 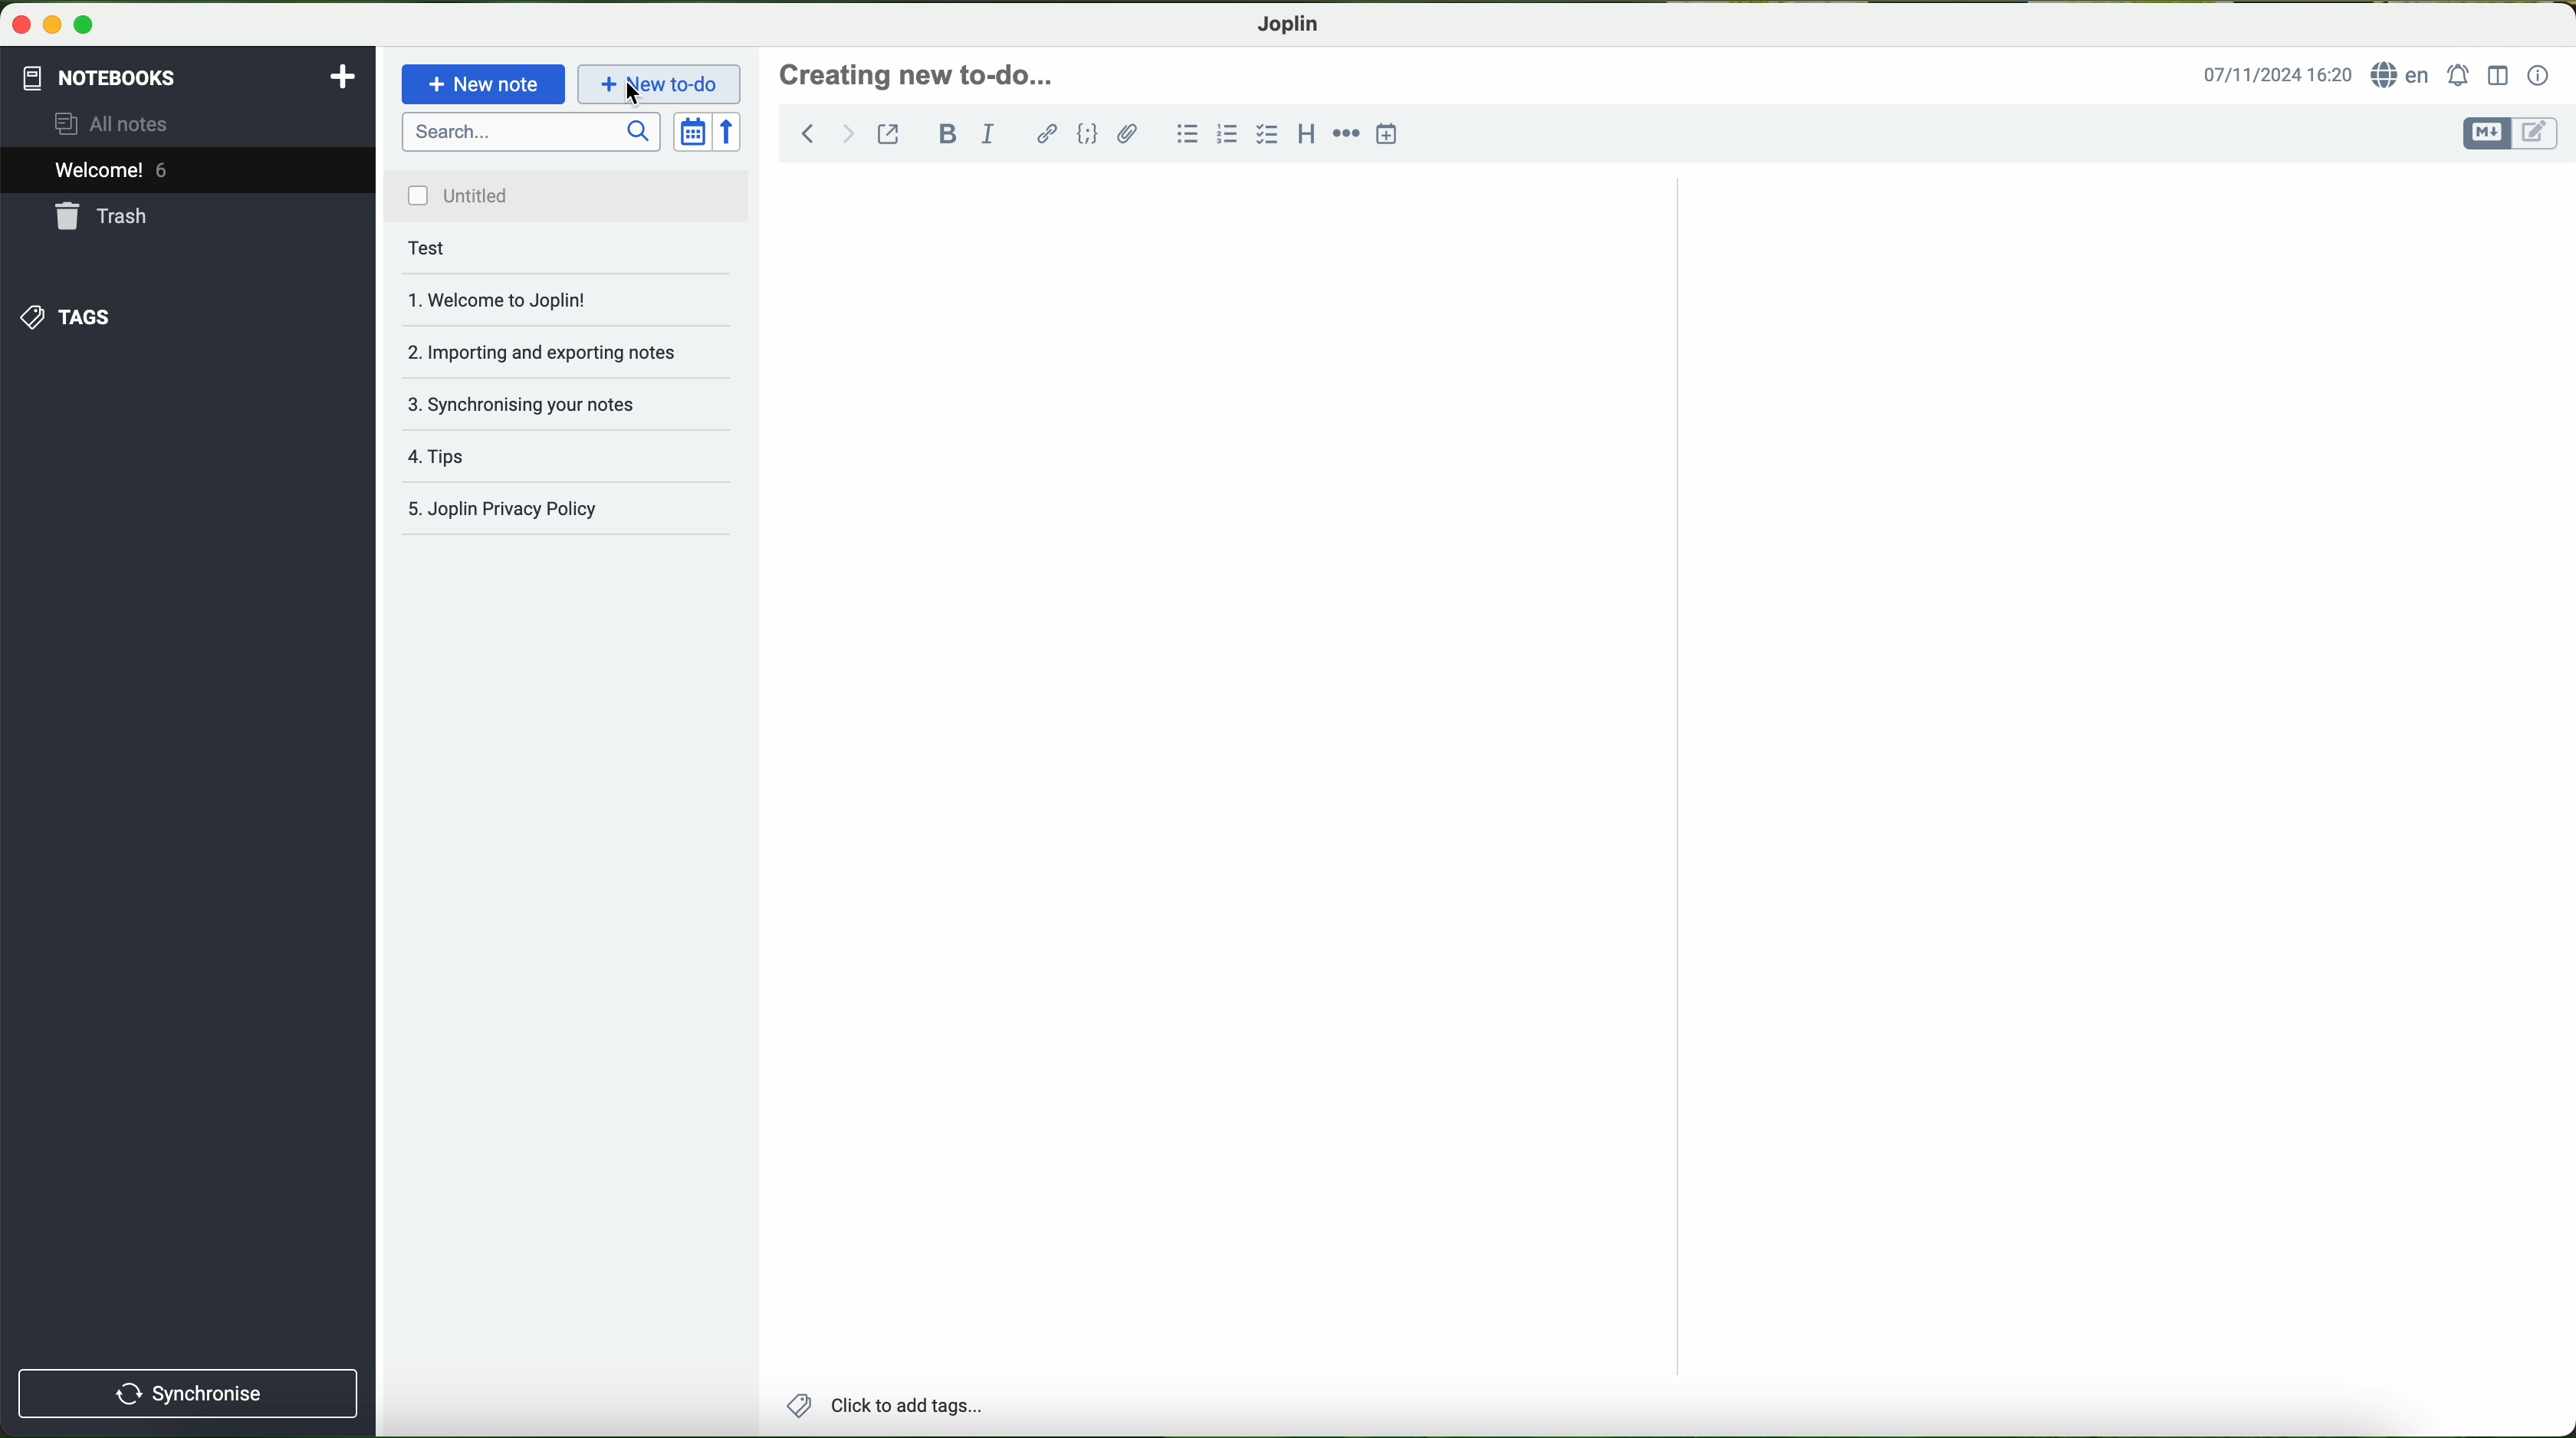 What do you see at coordinates (1189, 133) in the screenshot?
I see `bulleted list` at bounding box center [1189, 133].